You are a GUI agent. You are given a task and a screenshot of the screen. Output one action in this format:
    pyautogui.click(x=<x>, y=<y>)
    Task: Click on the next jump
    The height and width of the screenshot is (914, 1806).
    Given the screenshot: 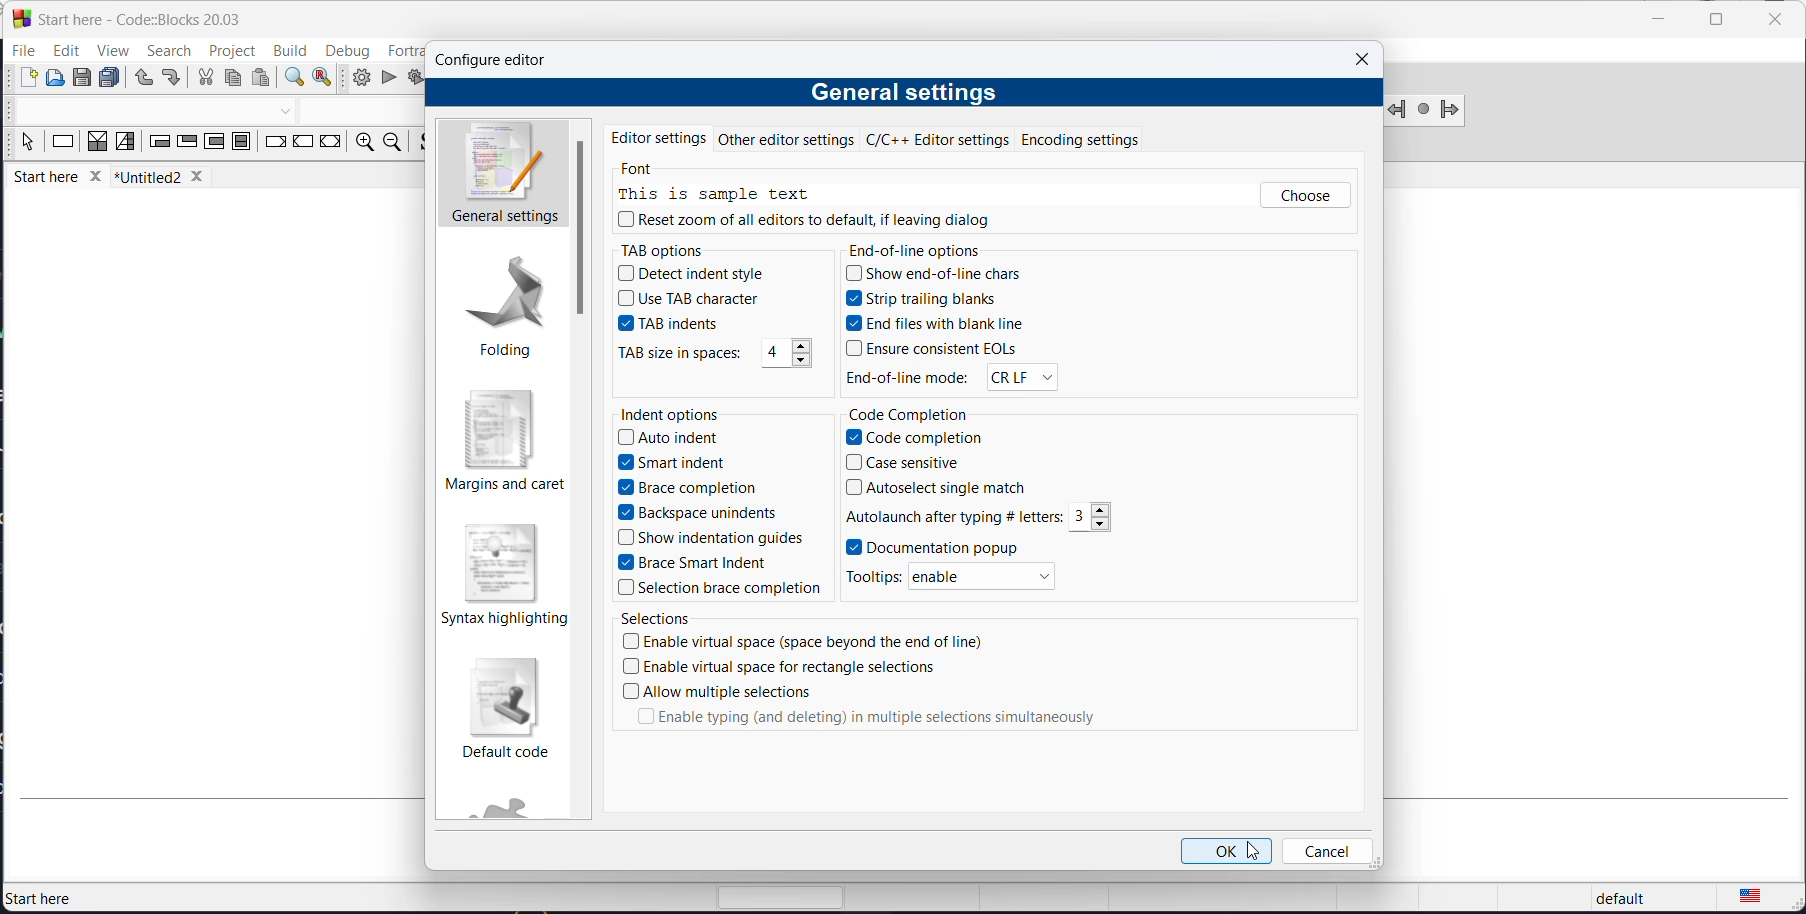 What is the action you would take?
    pyautogui.click(x=1421, y=112)
    